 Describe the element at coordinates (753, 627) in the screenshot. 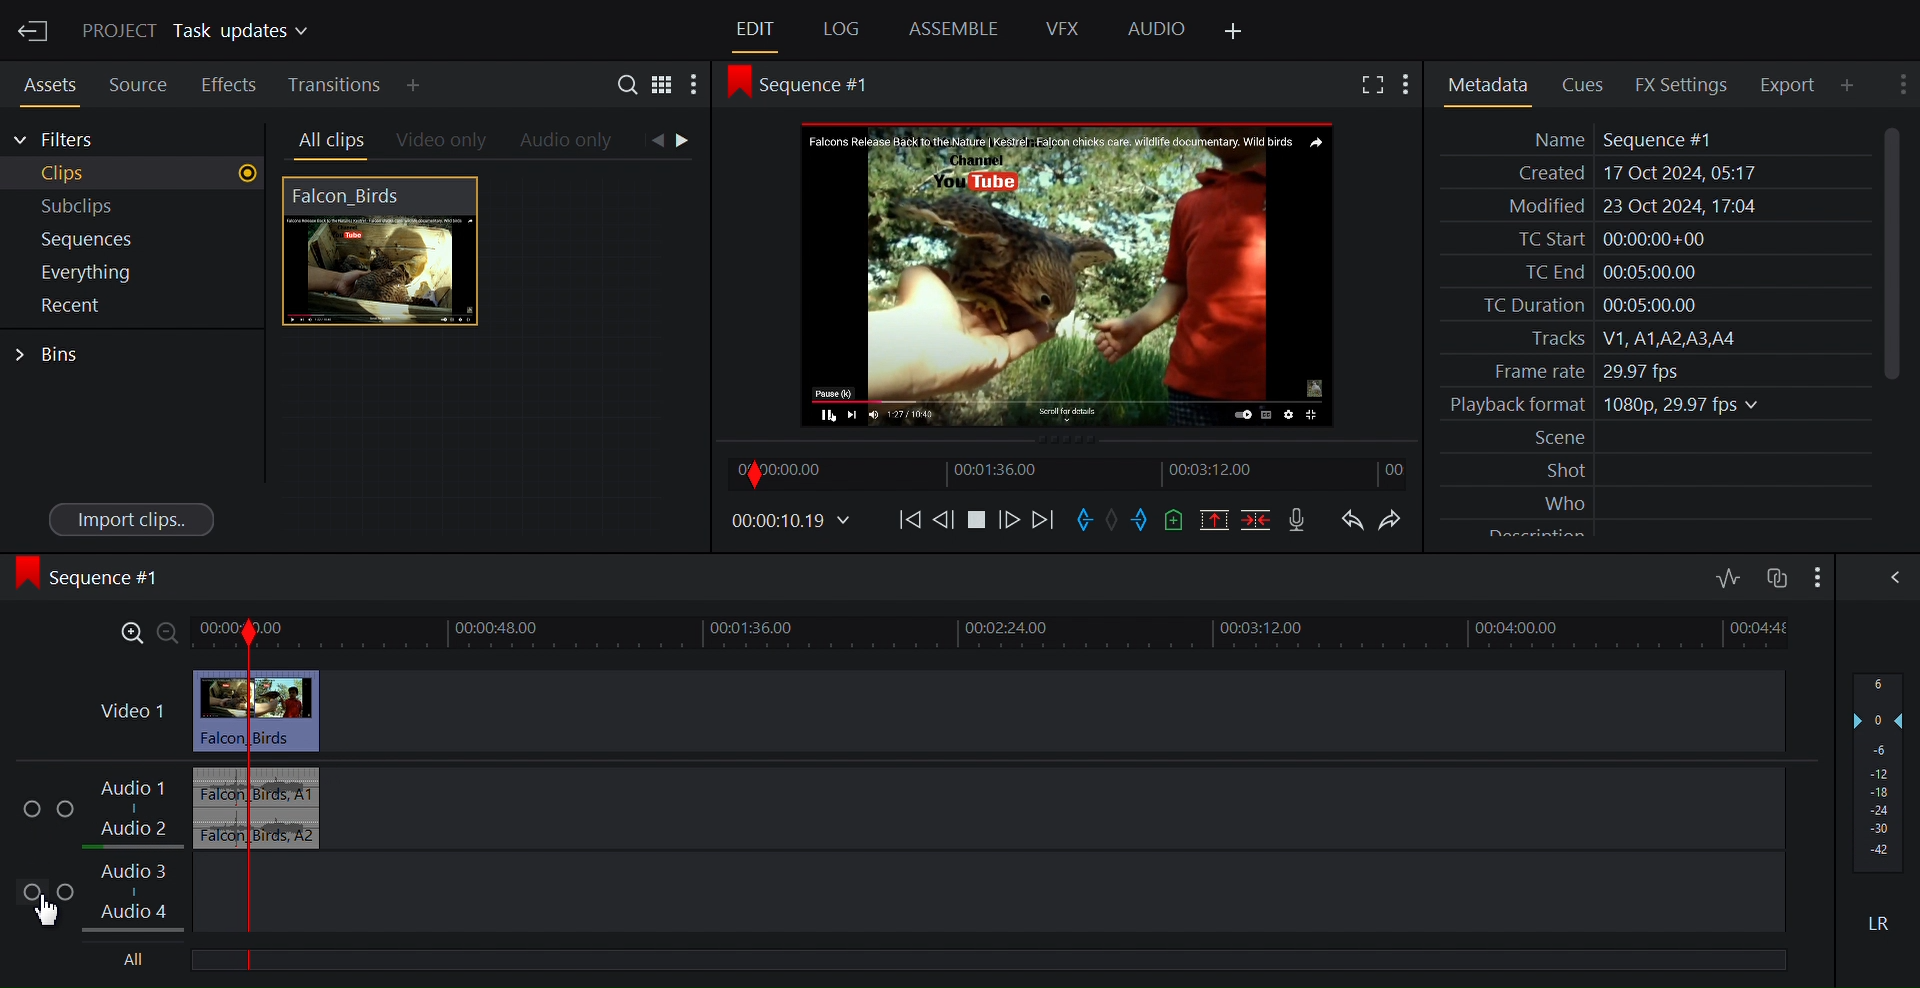

I see `| 00:01:36.00` at that location.